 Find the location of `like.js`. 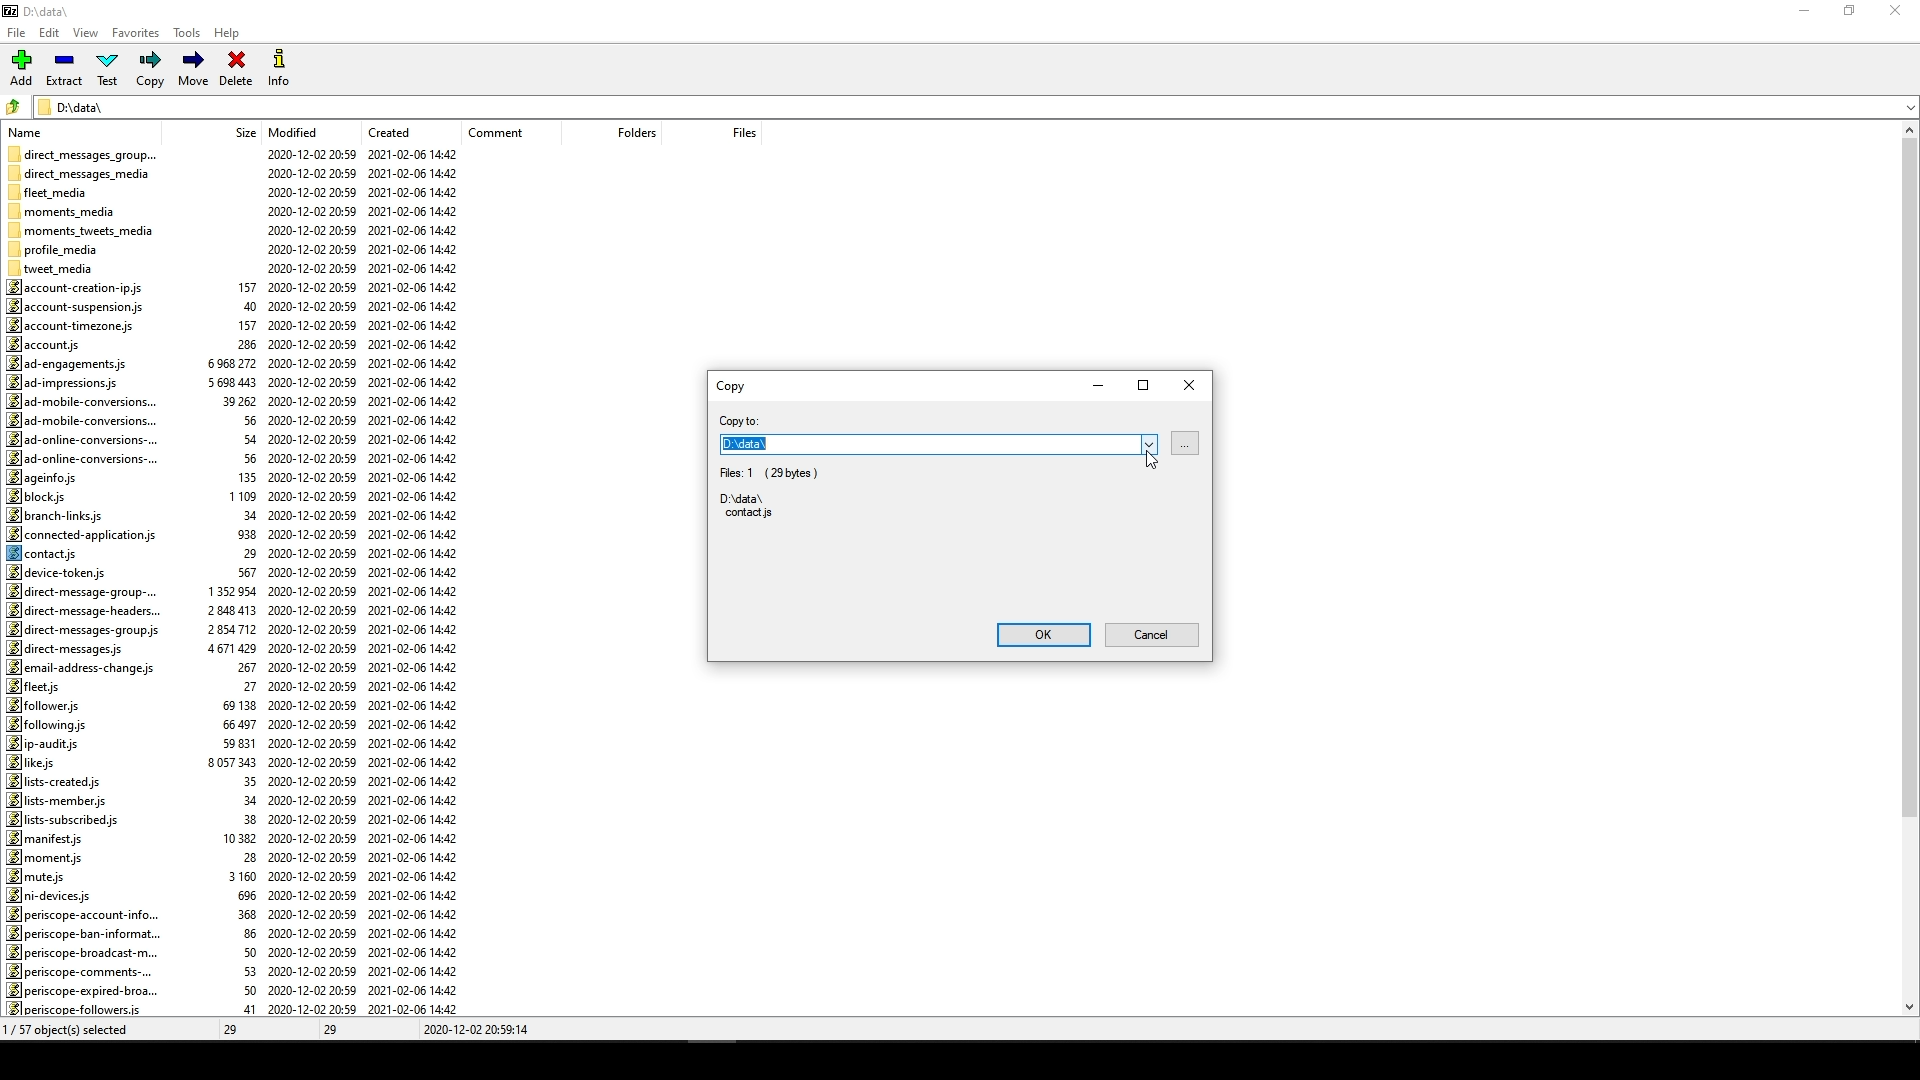

like.js is located at coordinates (37, 763).